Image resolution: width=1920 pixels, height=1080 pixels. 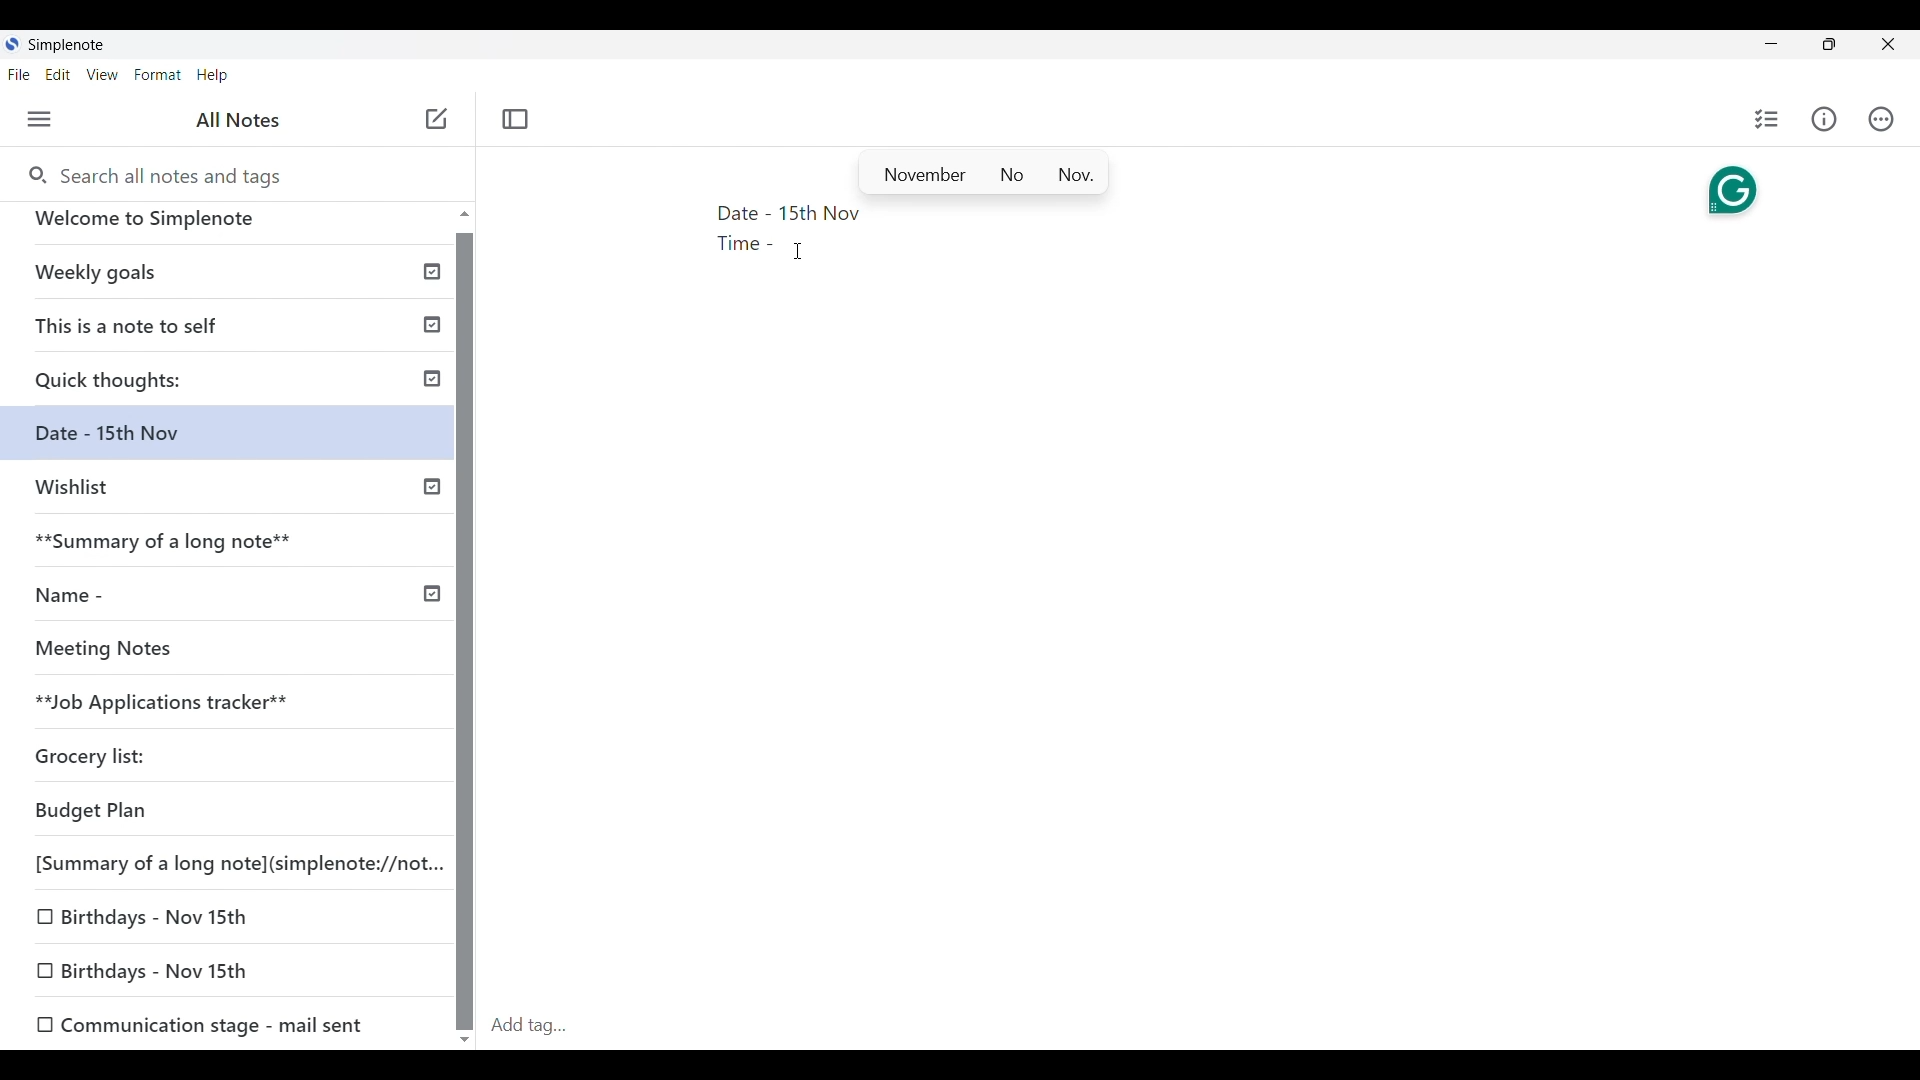 I want to click on Help menu, so click(x=213, y=75).